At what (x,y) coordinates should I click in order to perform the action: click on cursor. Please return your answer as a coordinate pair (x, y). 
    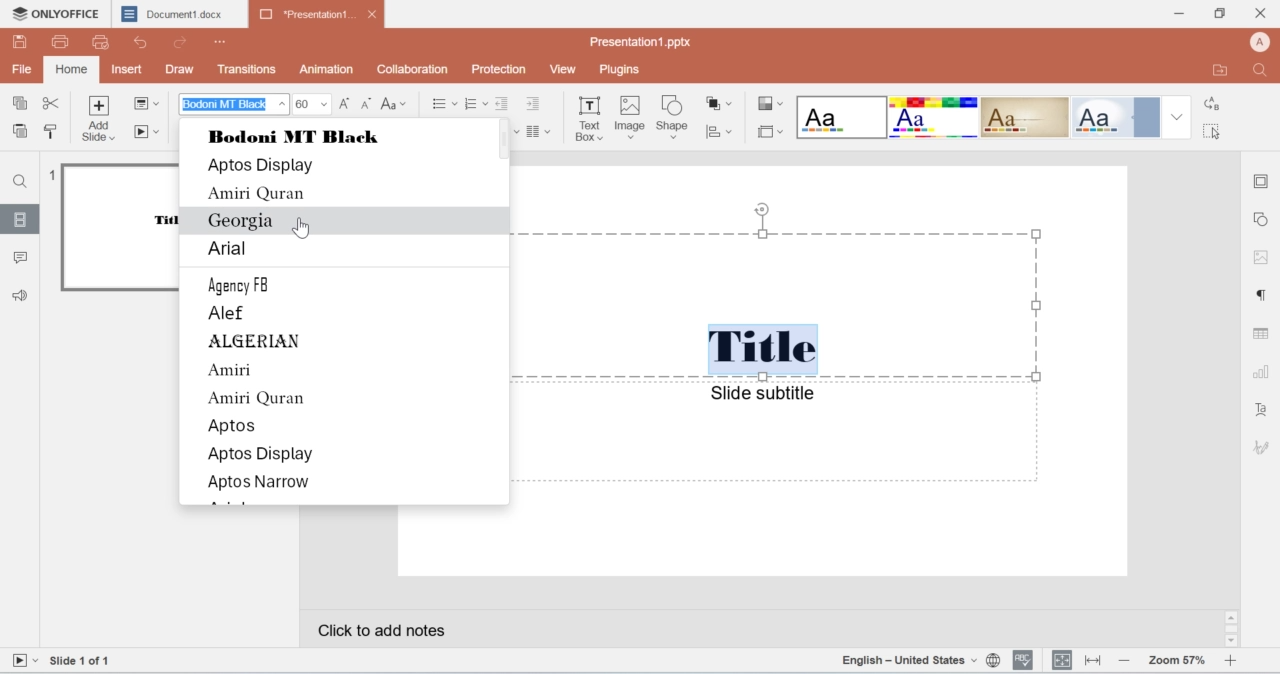
    Looking at the image, I should click on (1214, 134).